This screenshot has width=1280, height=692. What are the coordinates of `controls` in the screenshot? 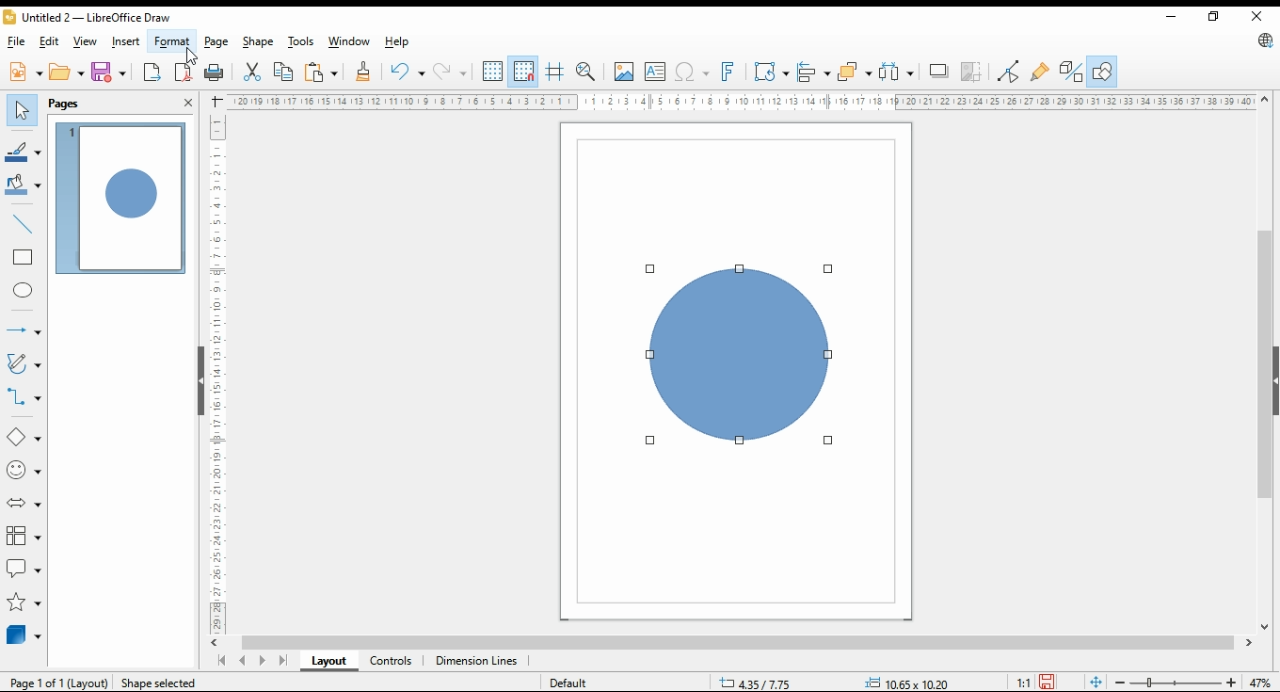 It's located at (390, 659).